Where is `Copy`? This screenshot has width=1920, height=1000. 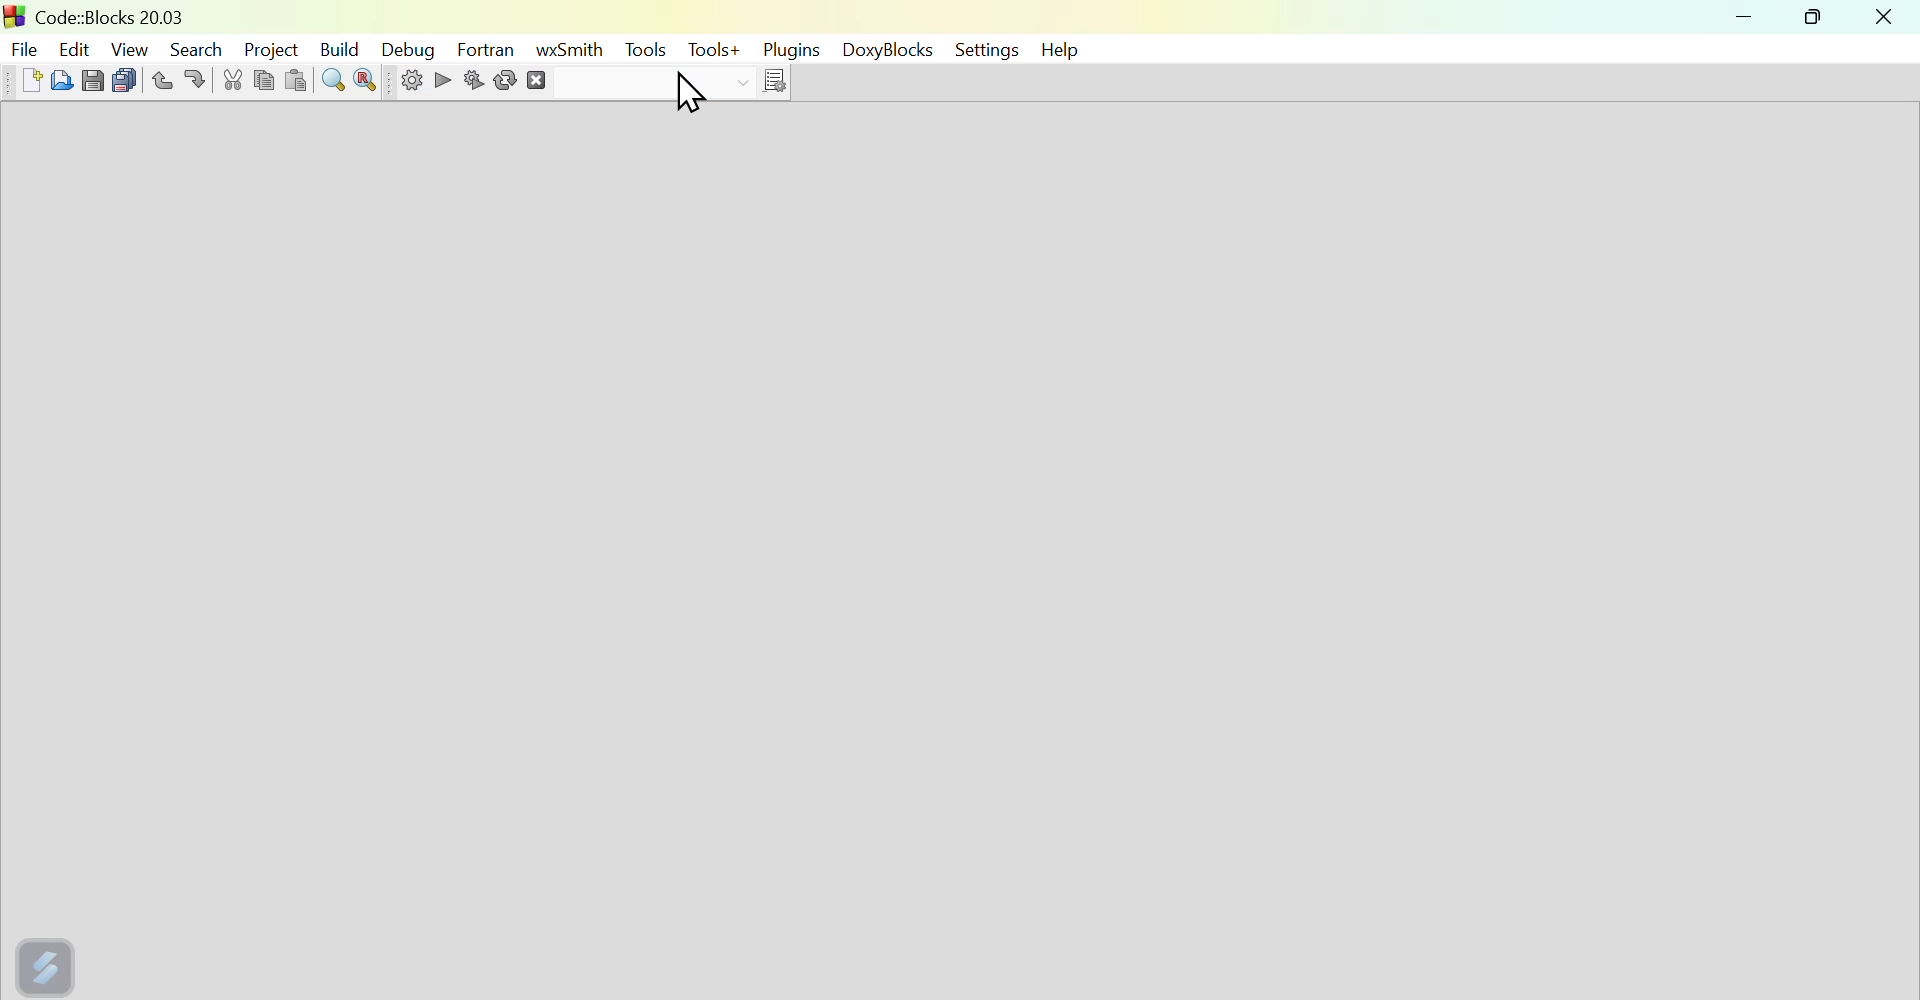
Copy is located at coordinates (265, 78).